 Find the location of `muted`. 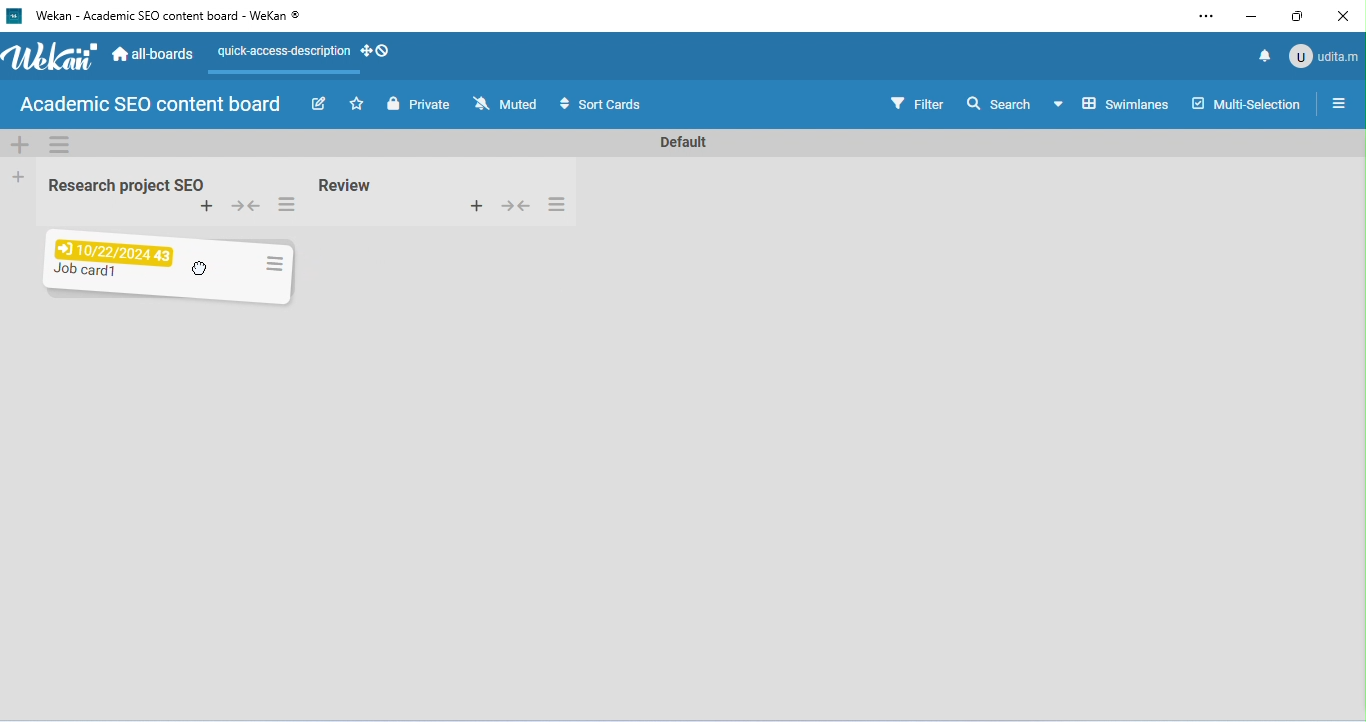

muted is located at coordinates (507, 104).